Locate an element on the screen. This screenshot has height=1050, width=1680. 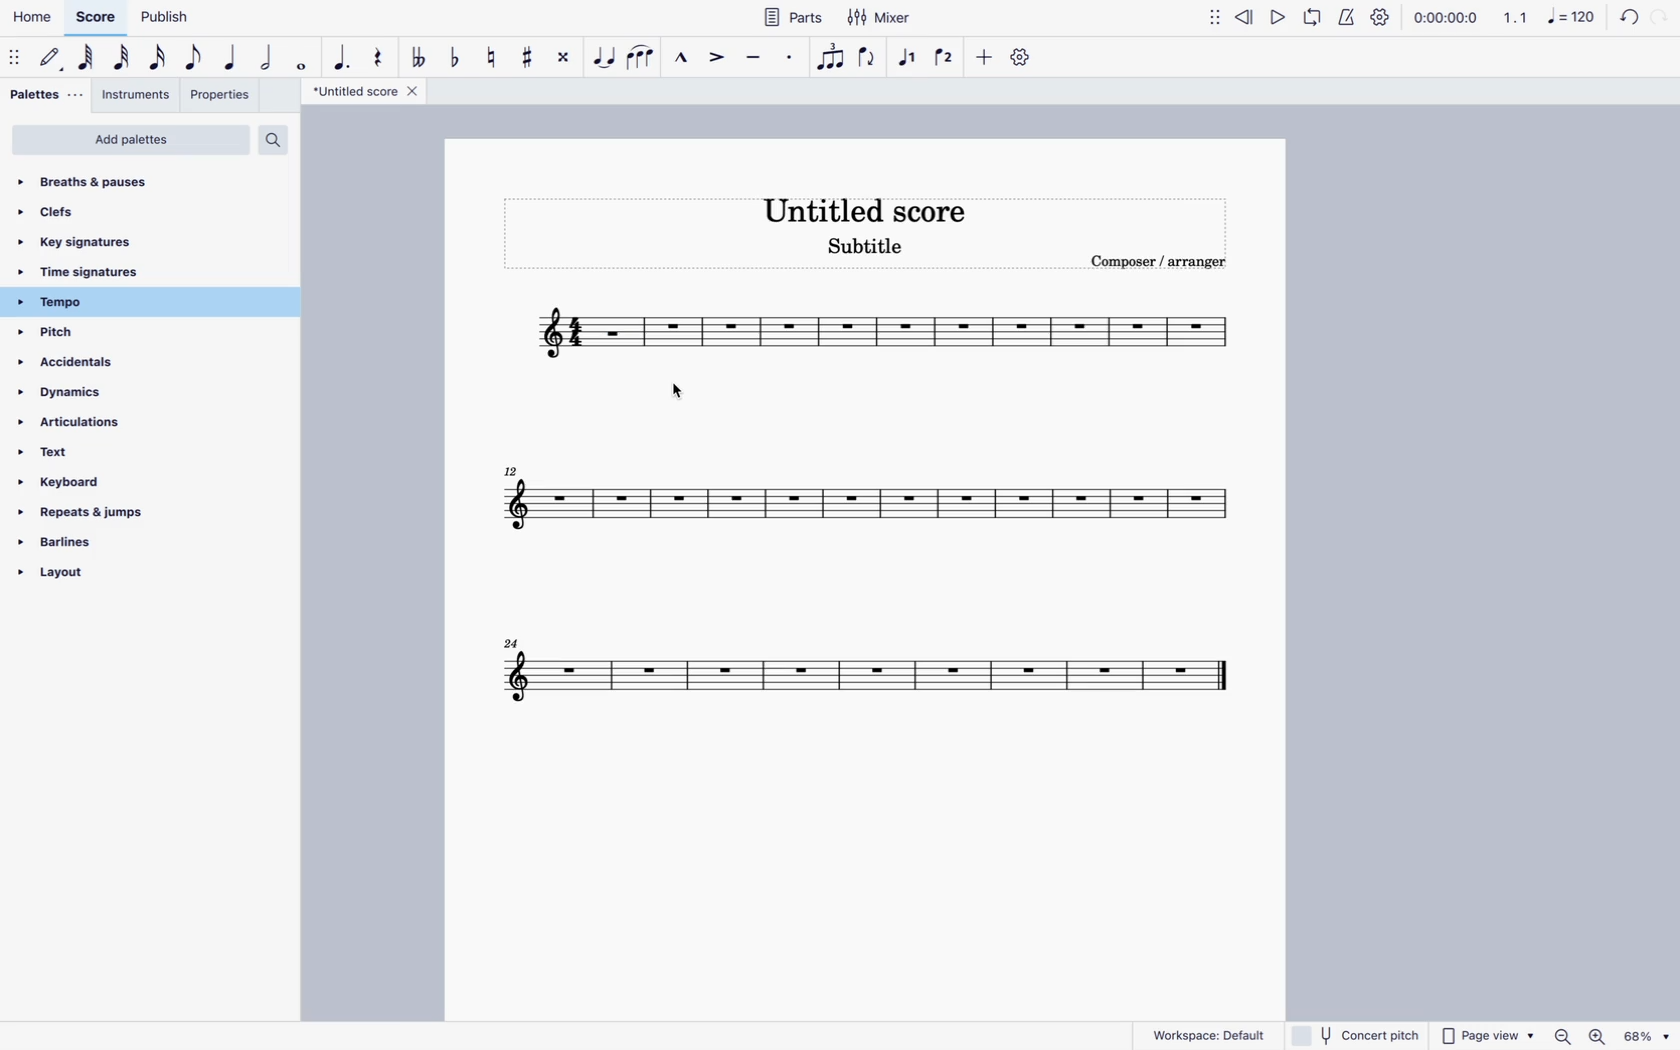
time signatures is located at coordinates (105, 271).